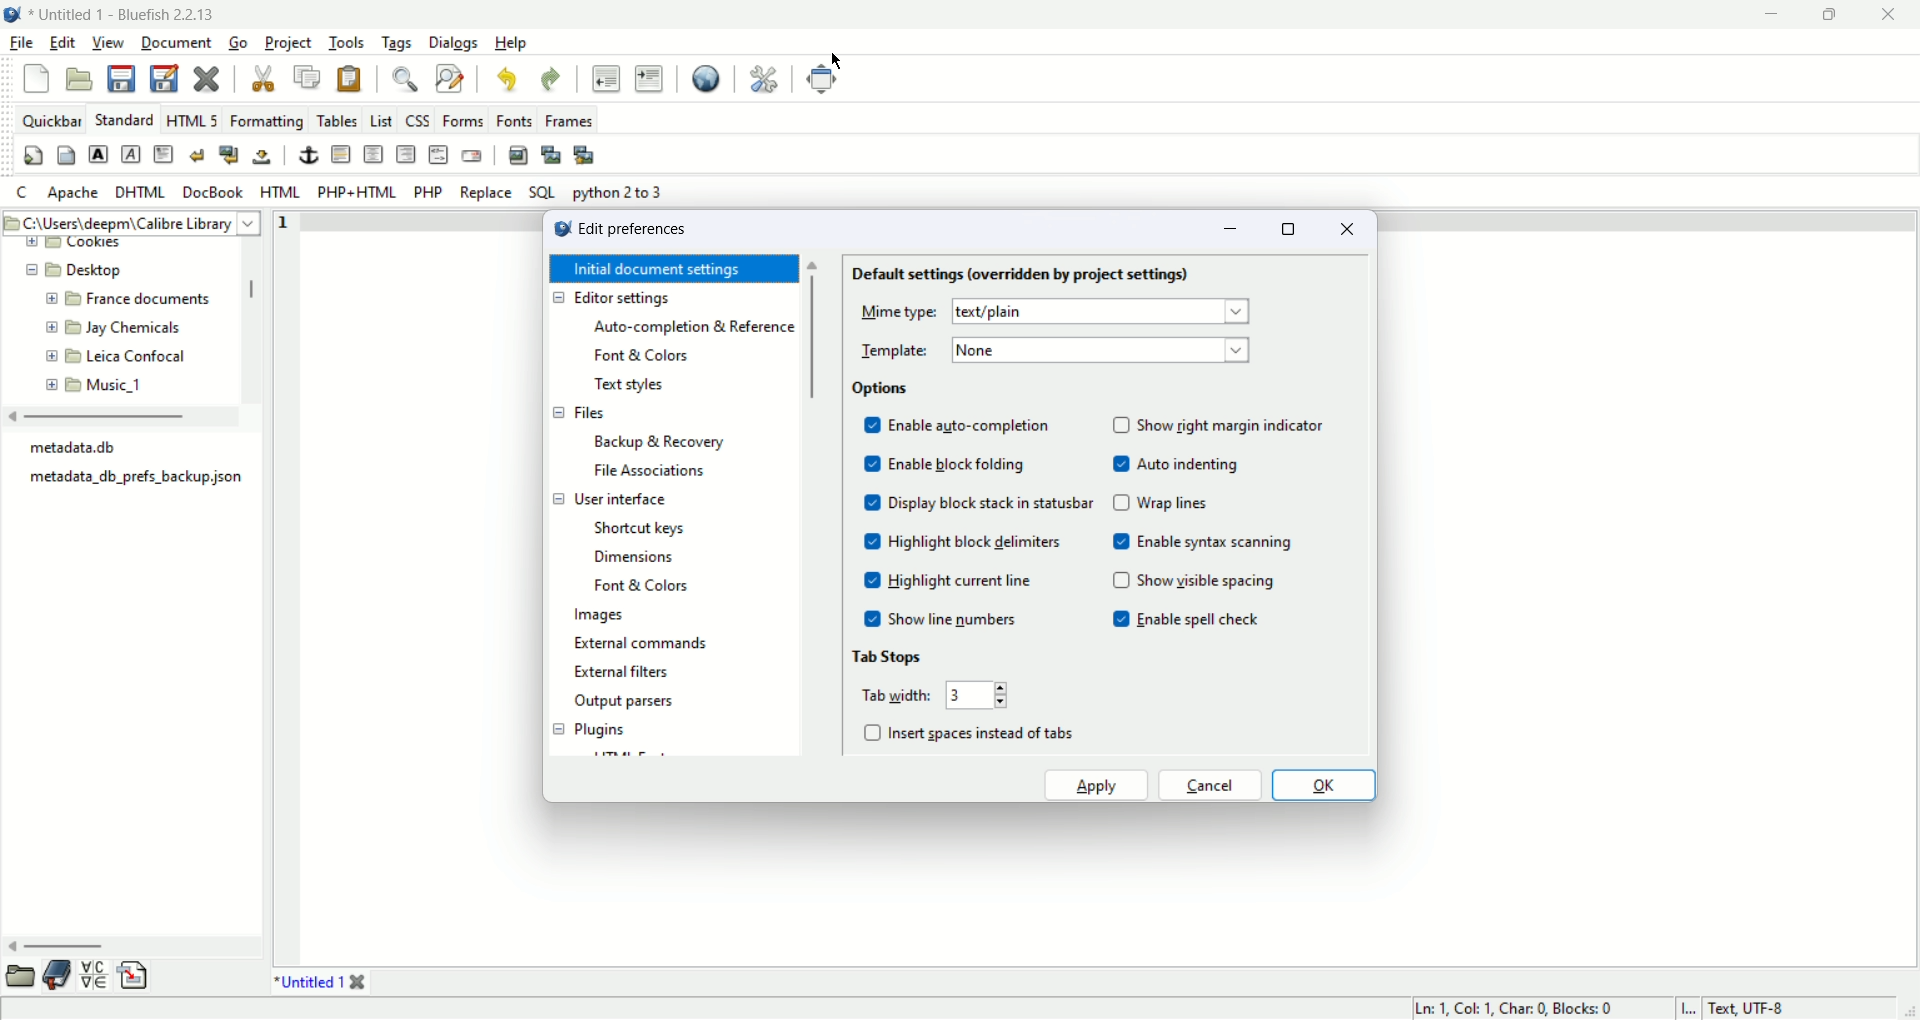 This screenshot has height=1020, width=1920. What do you see at coordinates (873, 732) in the screenshot?
I see `check list` at bounding box center [873, 732].